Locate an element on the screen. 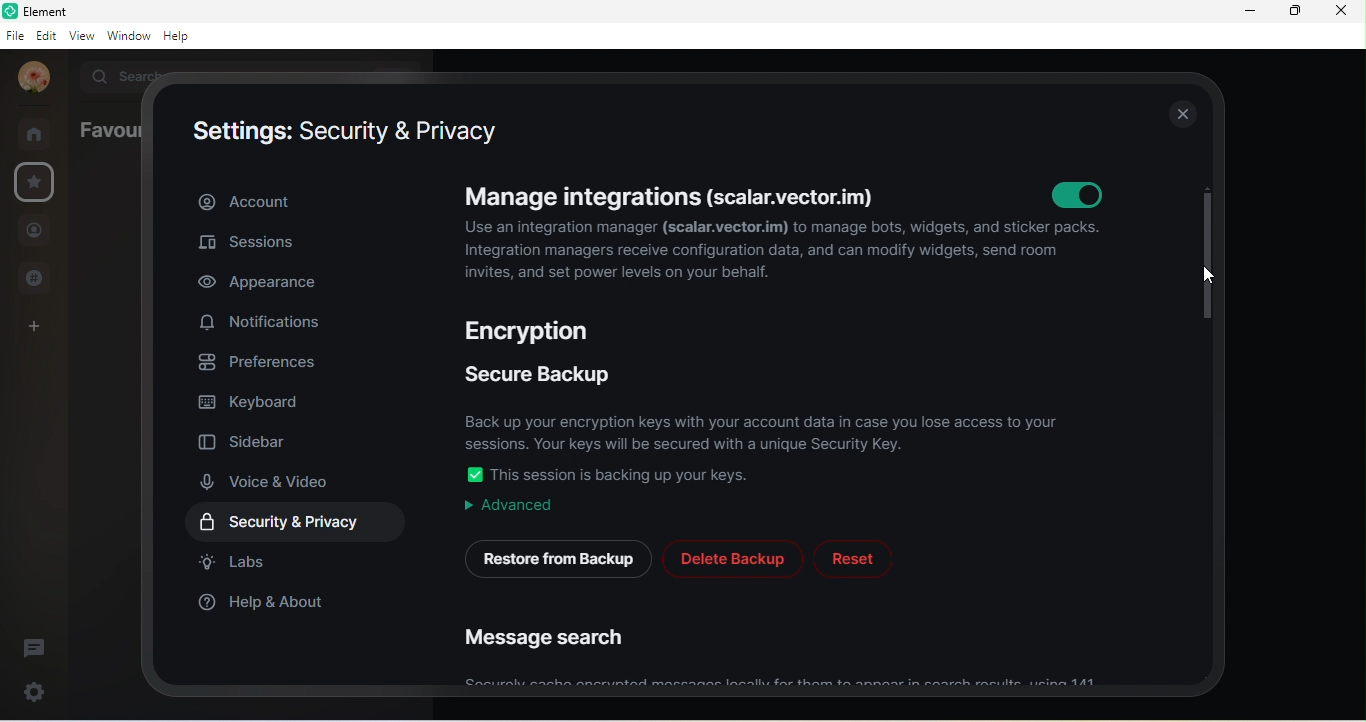 The height and width of the screenshot is (722, 1366). edit is located at coordinates (47, 36).